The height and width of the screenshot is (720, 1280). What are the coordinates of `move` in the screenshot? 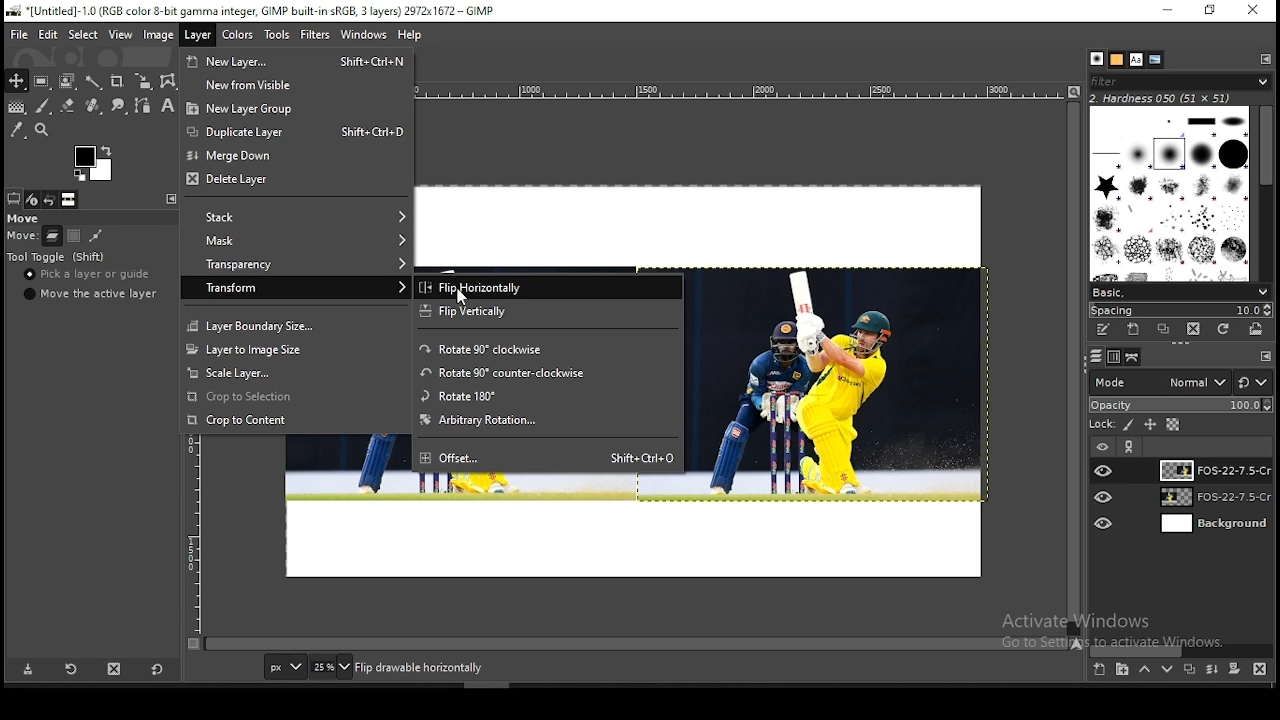 It's located at (25, 219).